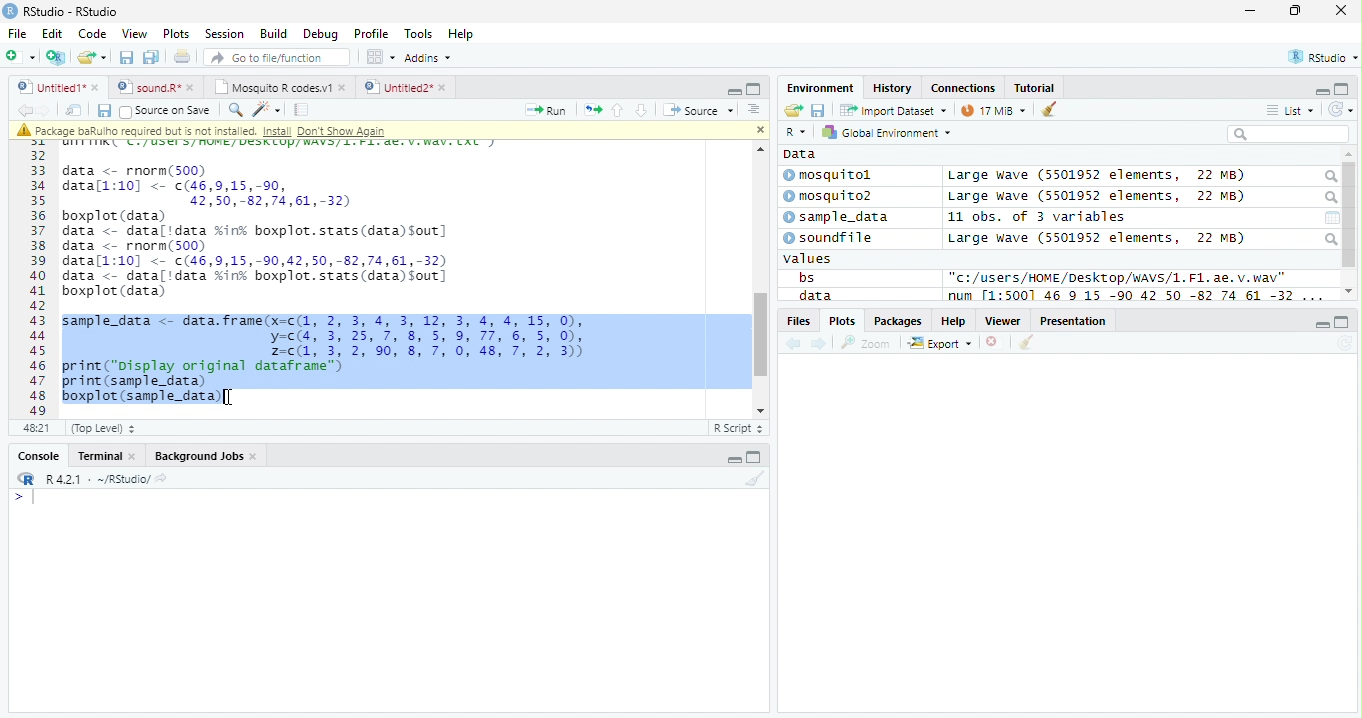 This screenshot has height=718, width=1362. What do you see at coordinates (818, 110) in the screenshot?
I see `Save` at bounding box center [818, 110].